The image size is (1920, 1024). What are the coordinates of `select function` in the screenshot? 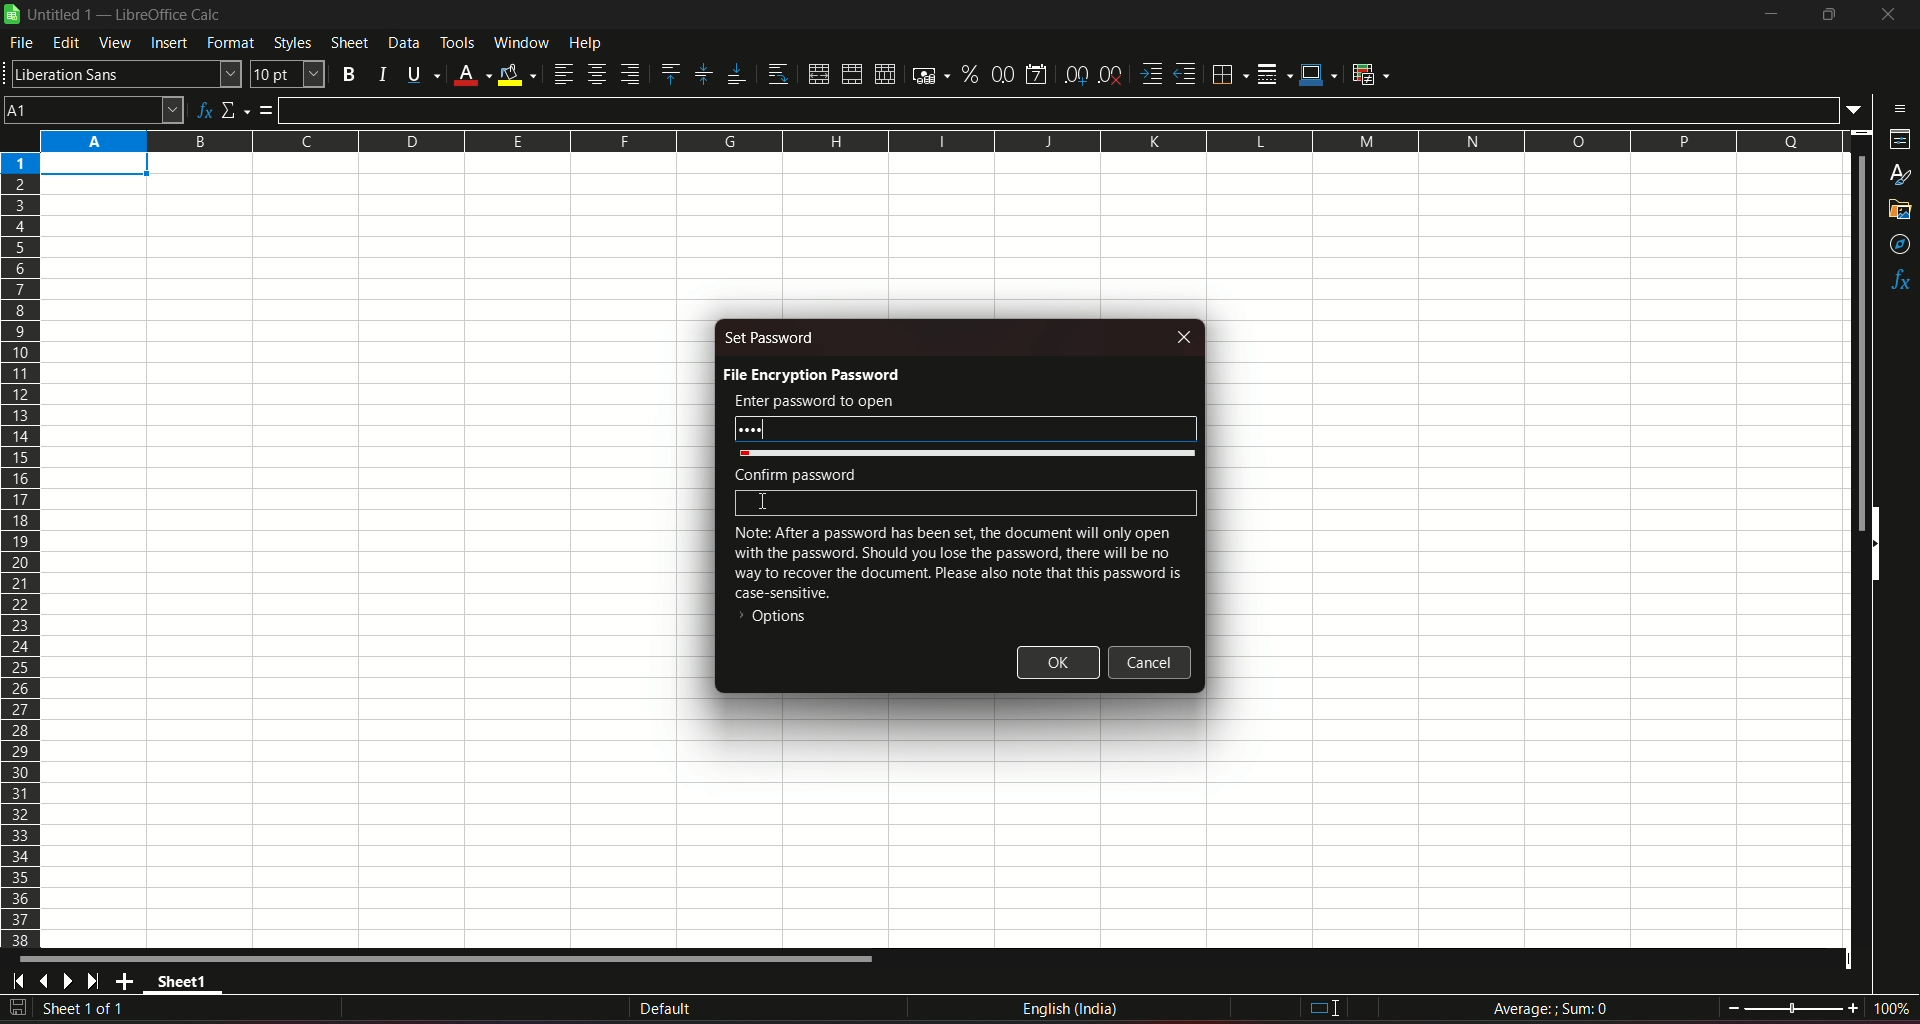 It's located at (236, 108).